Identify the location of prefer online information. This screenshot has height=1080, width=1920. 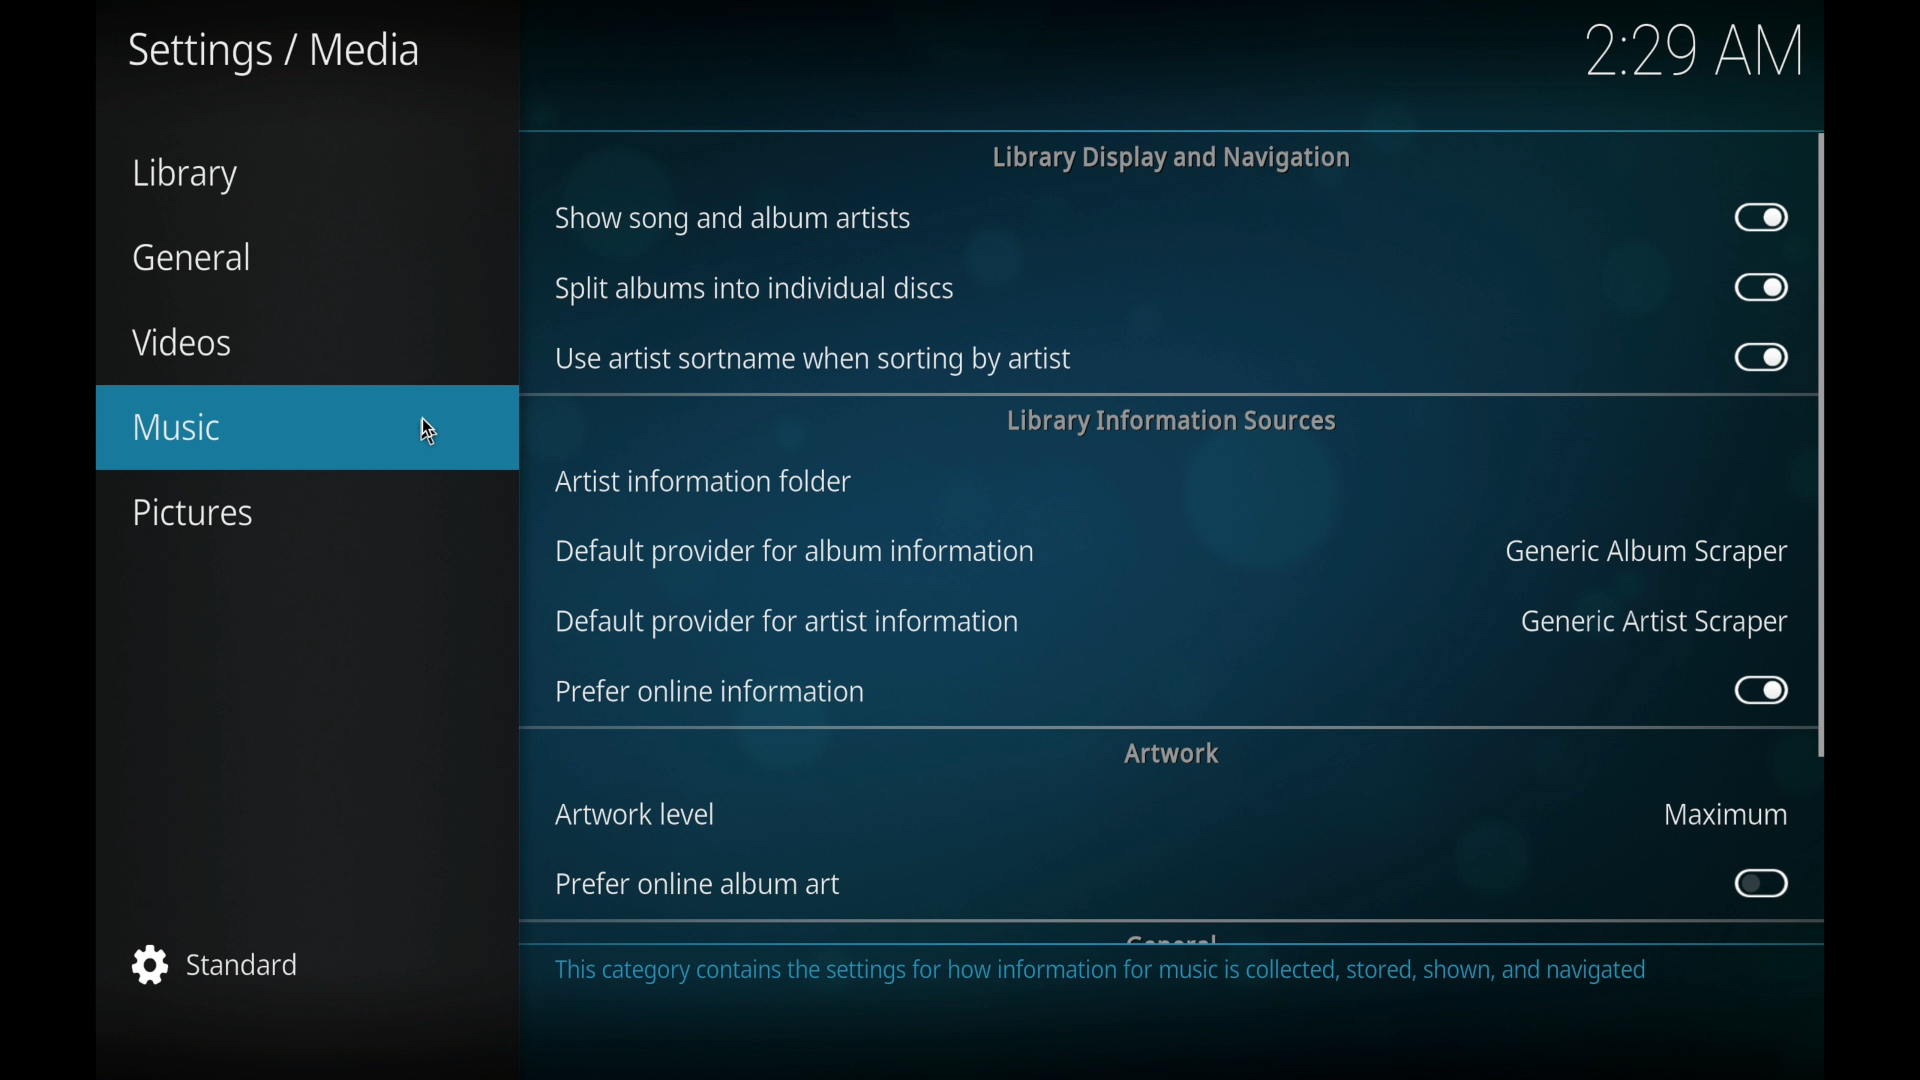
(709, 691).